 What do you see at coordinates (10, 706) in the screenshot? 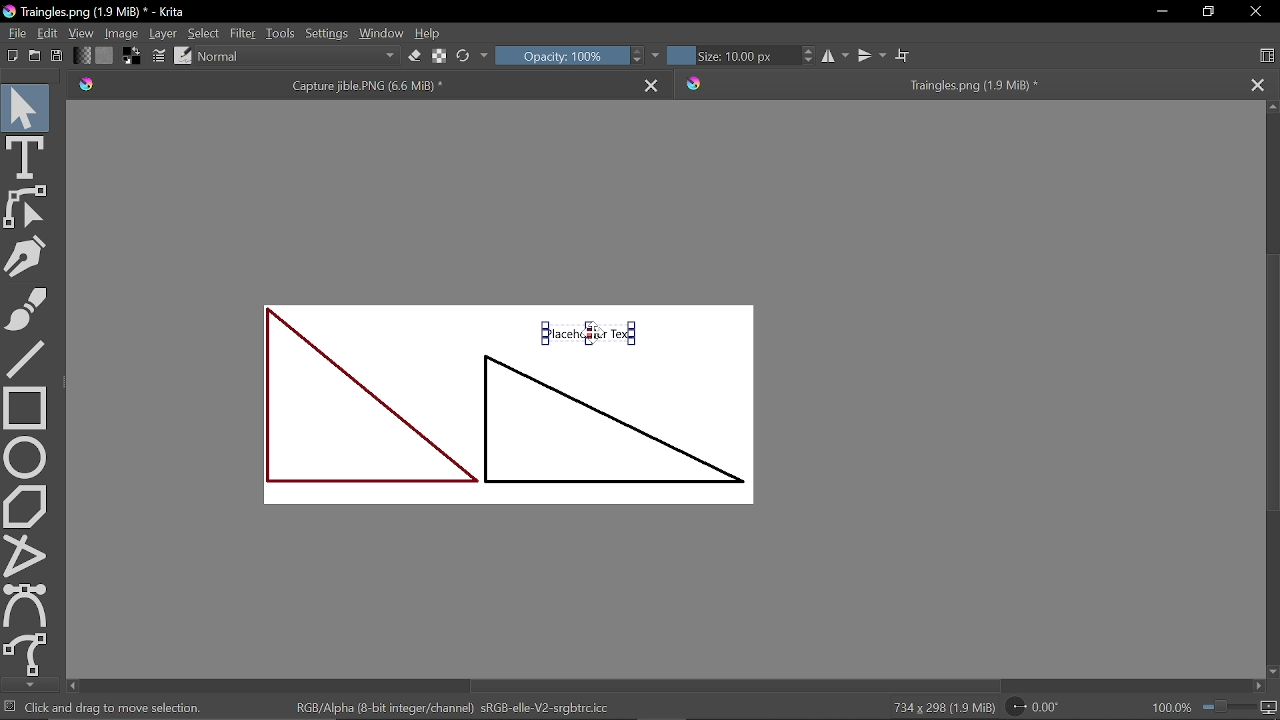
I see `No selection` at bounding box center [10, 706].